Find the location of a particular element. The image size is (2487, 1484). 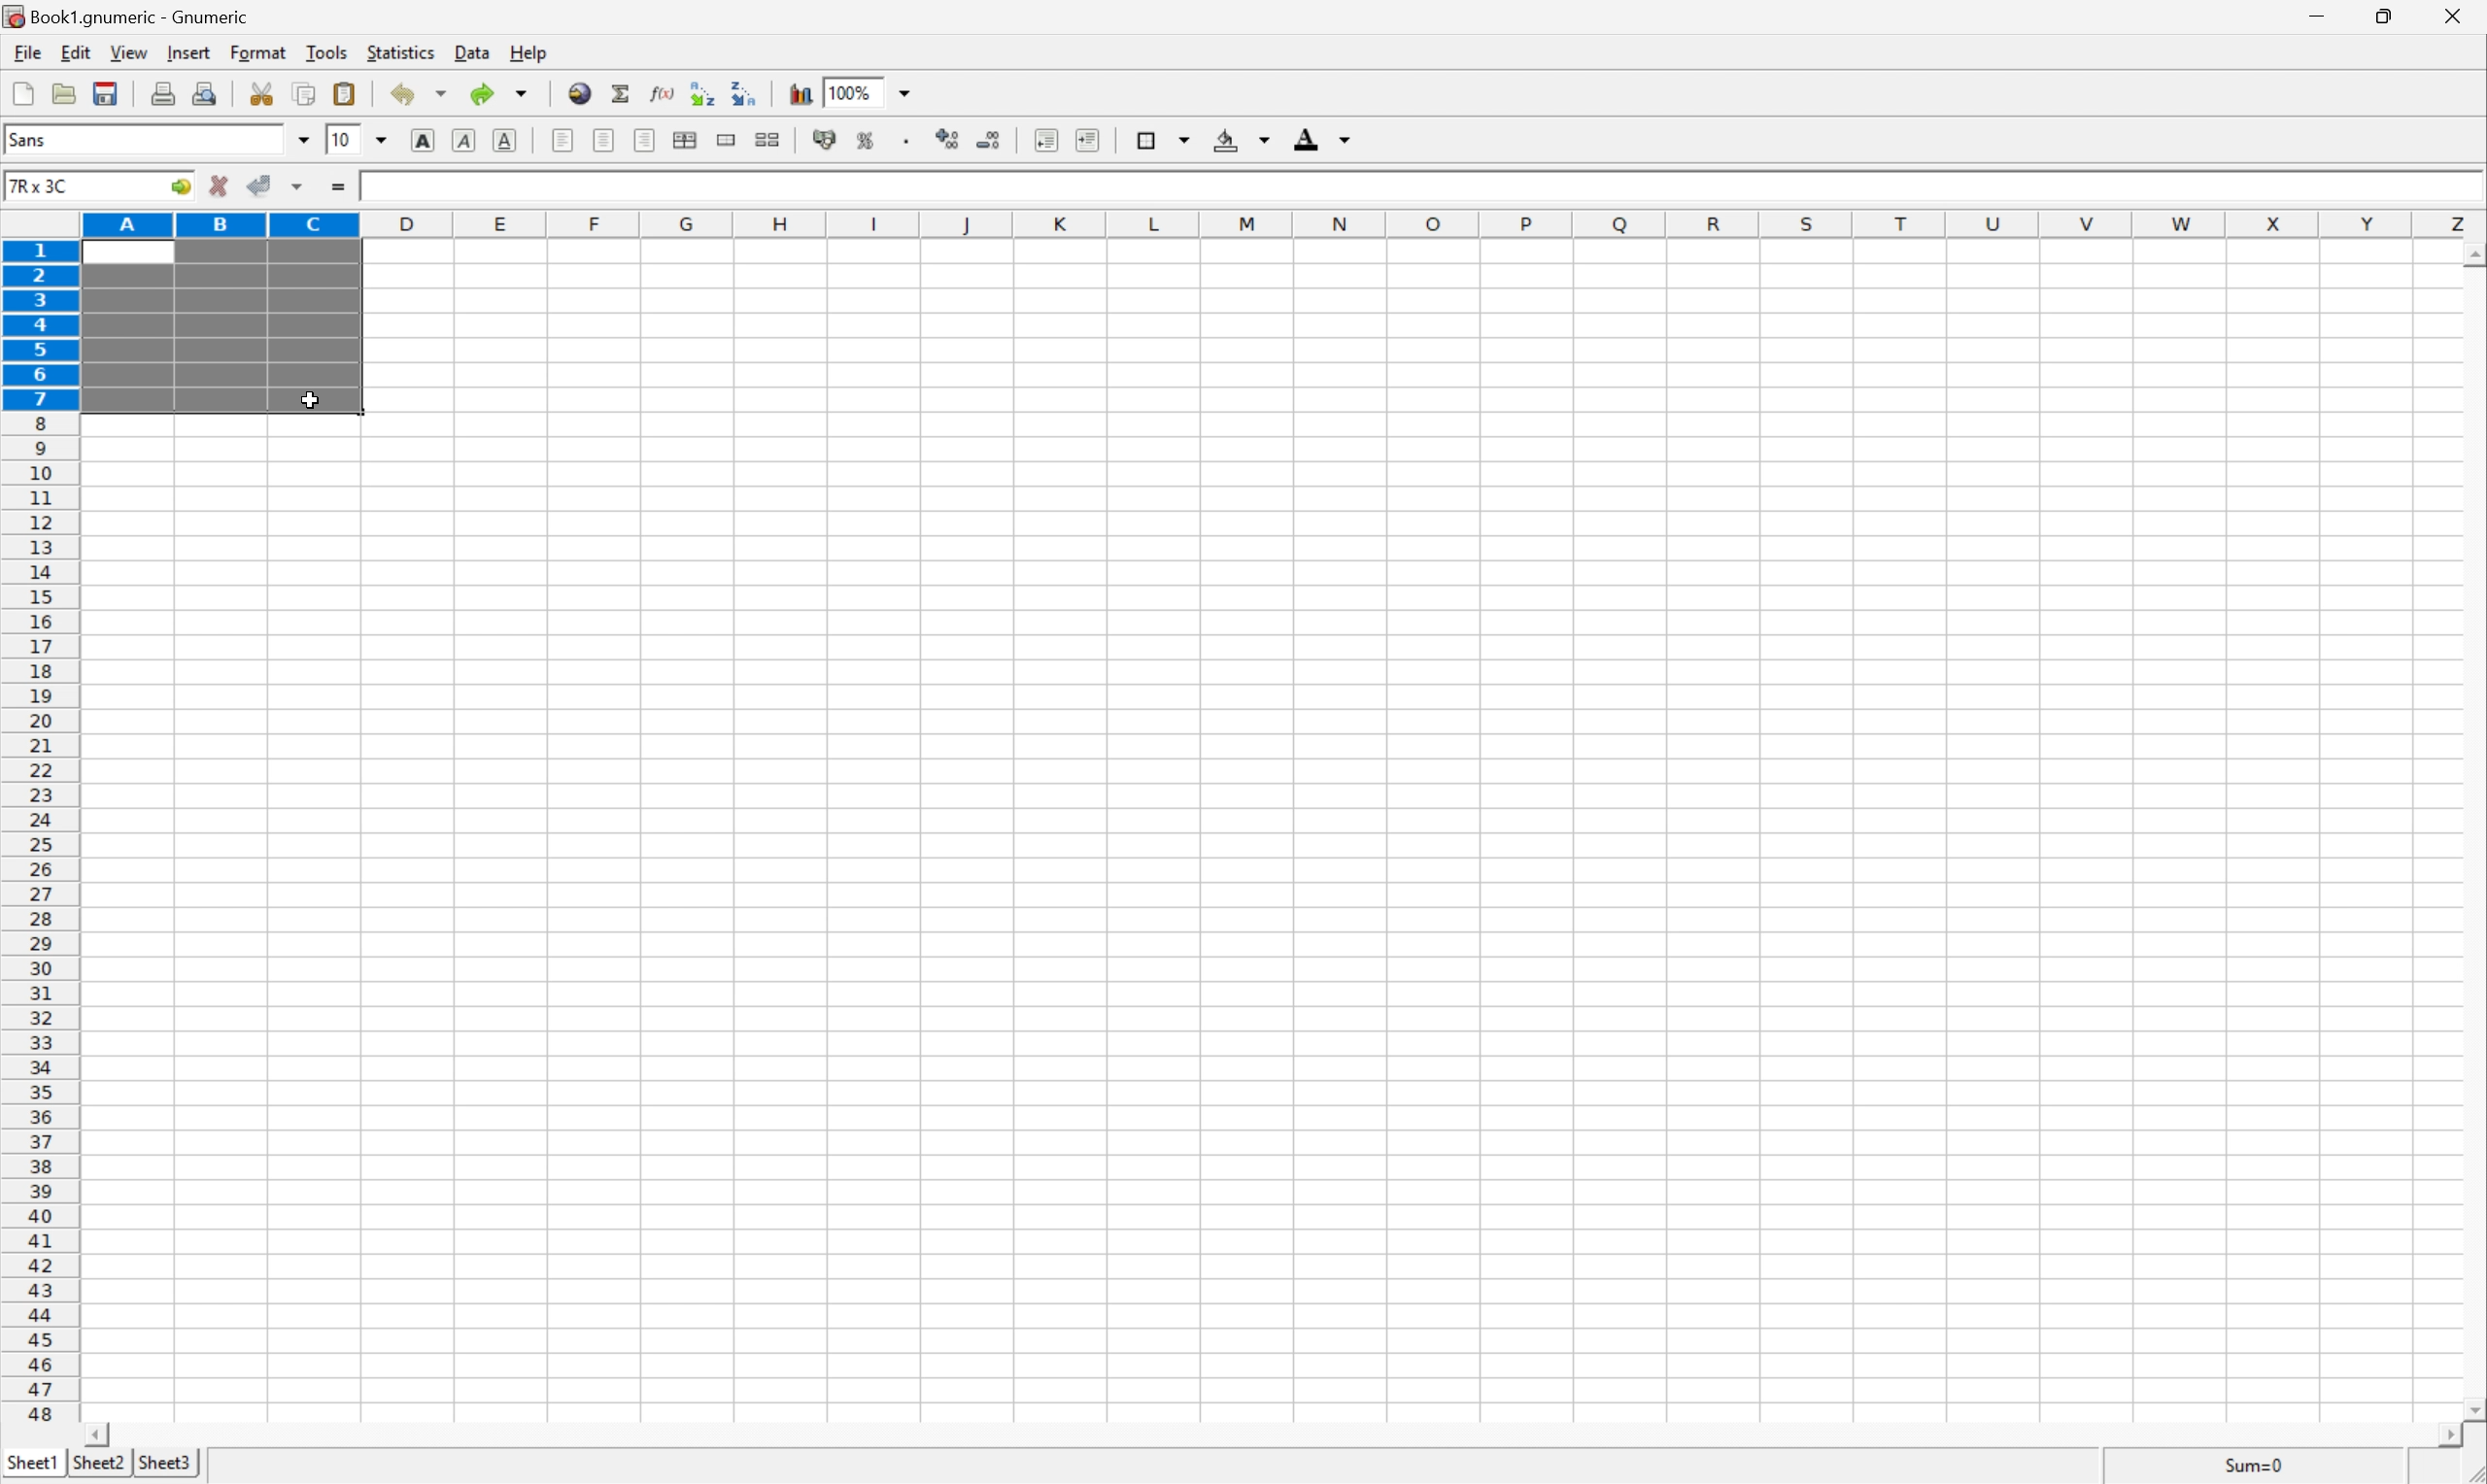

Cells is located at coordinates (1400, 845).